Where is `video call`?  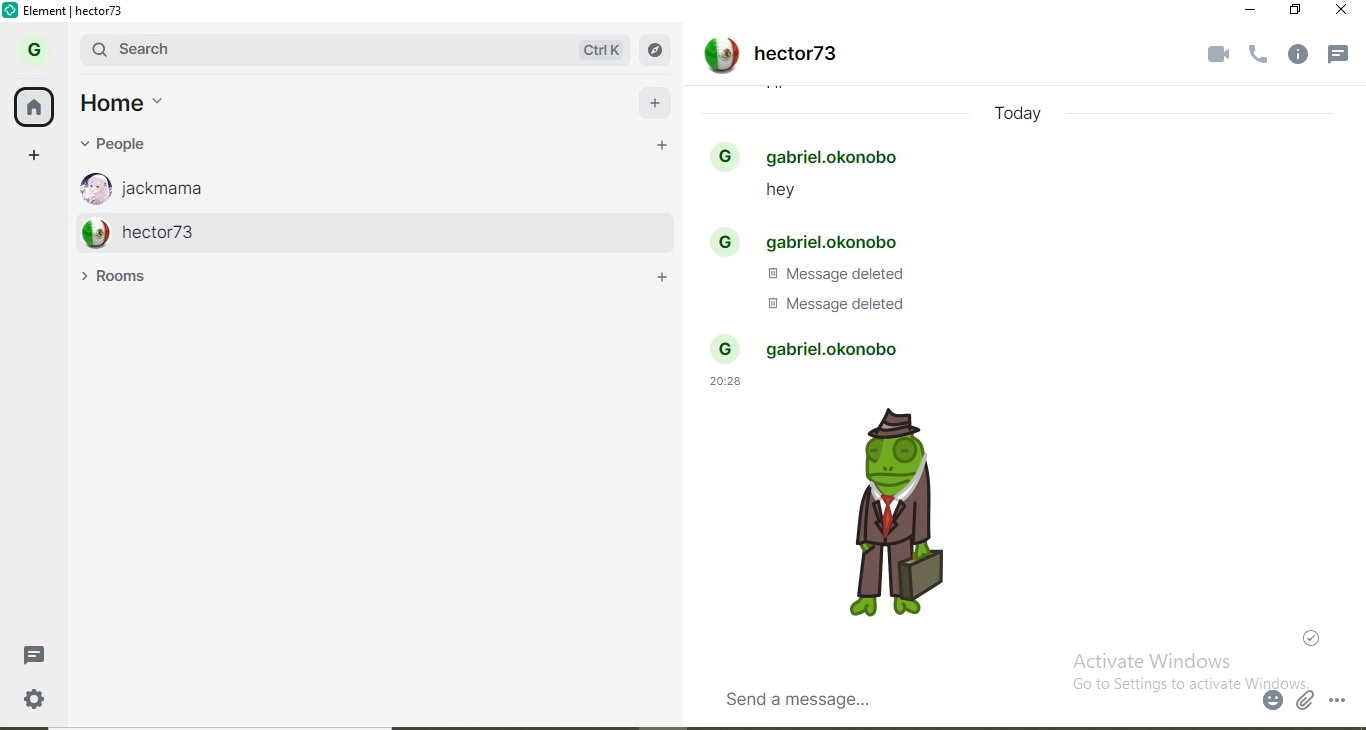
video call is located at coordinates (1213, 53).